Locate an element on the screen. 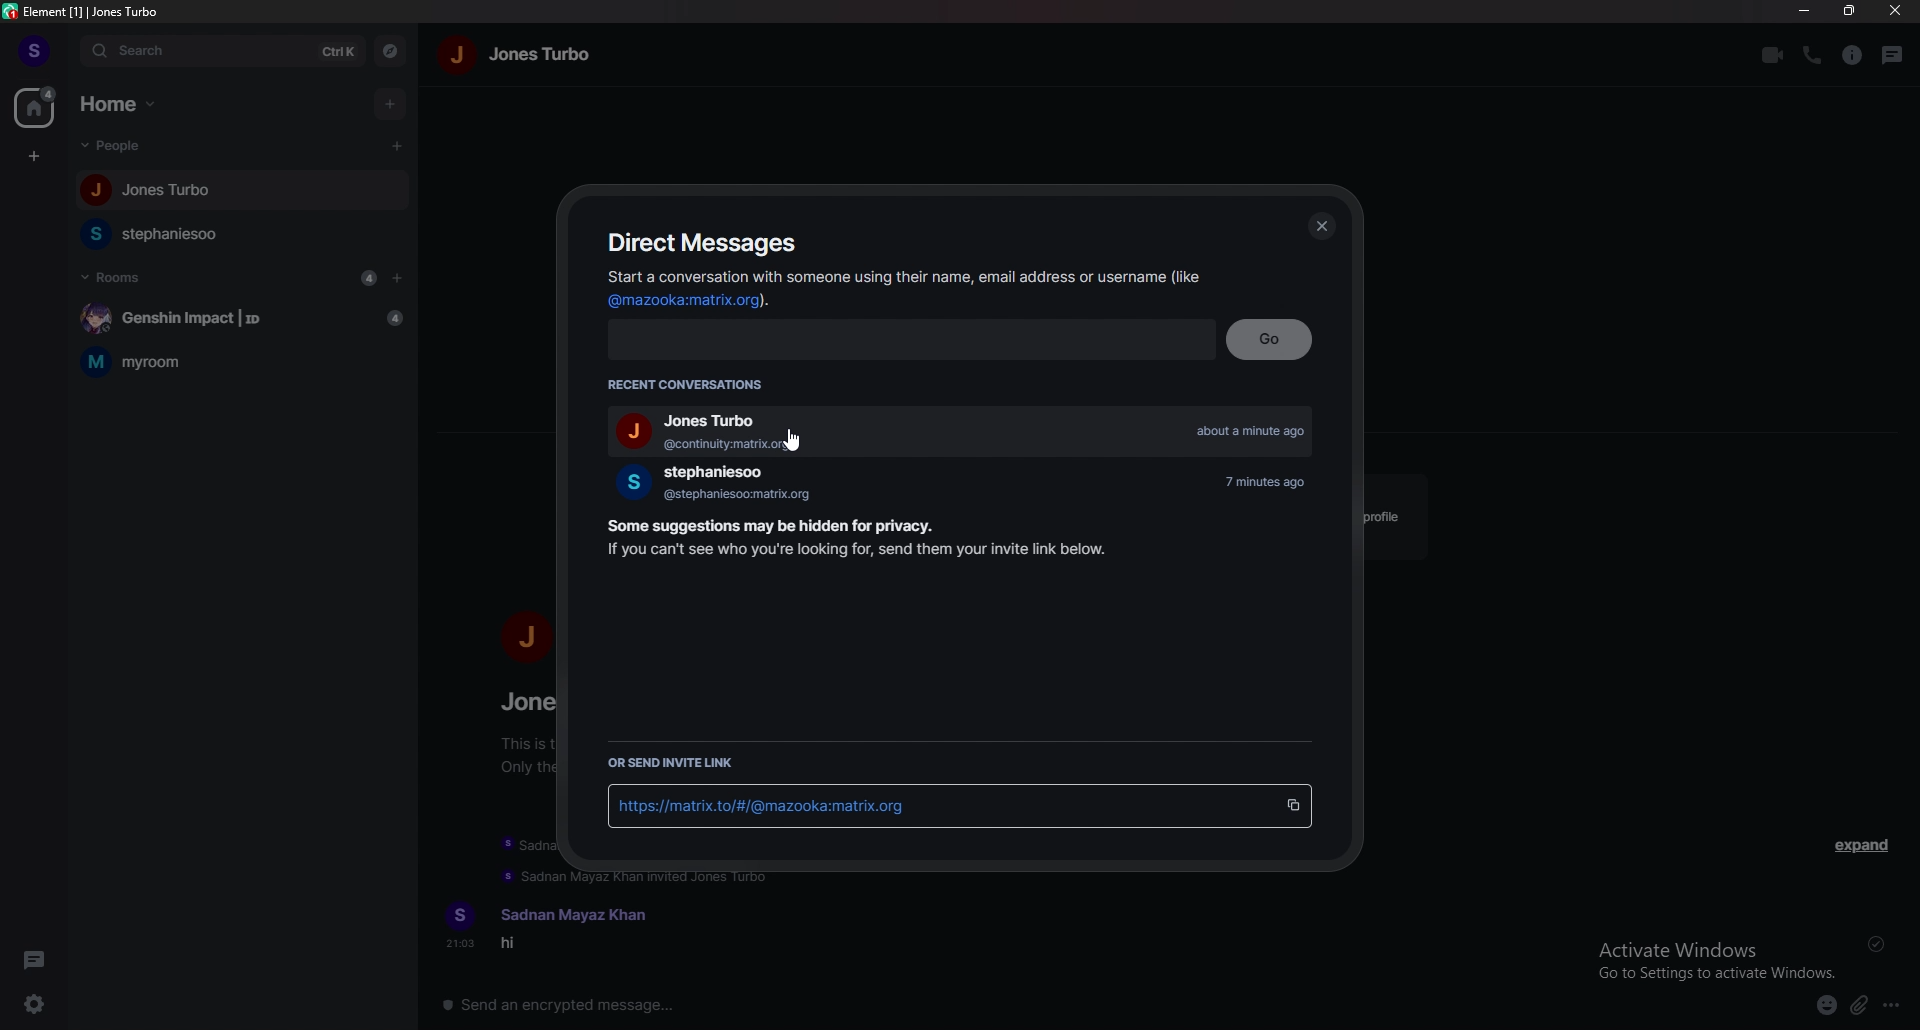 This screenshot has width=1920, height=1030. cursor is located at coordinates (394, 146).